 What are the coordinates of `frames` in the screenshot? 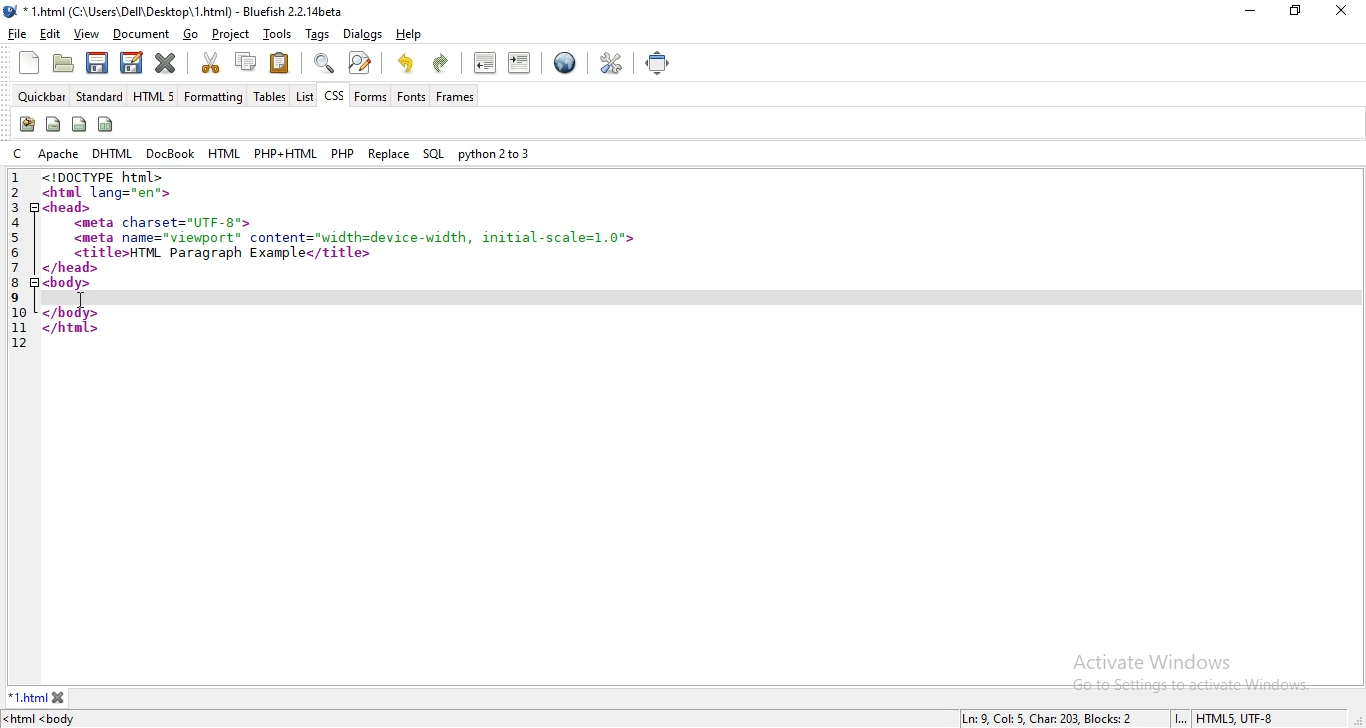 It's located at (454, 97).